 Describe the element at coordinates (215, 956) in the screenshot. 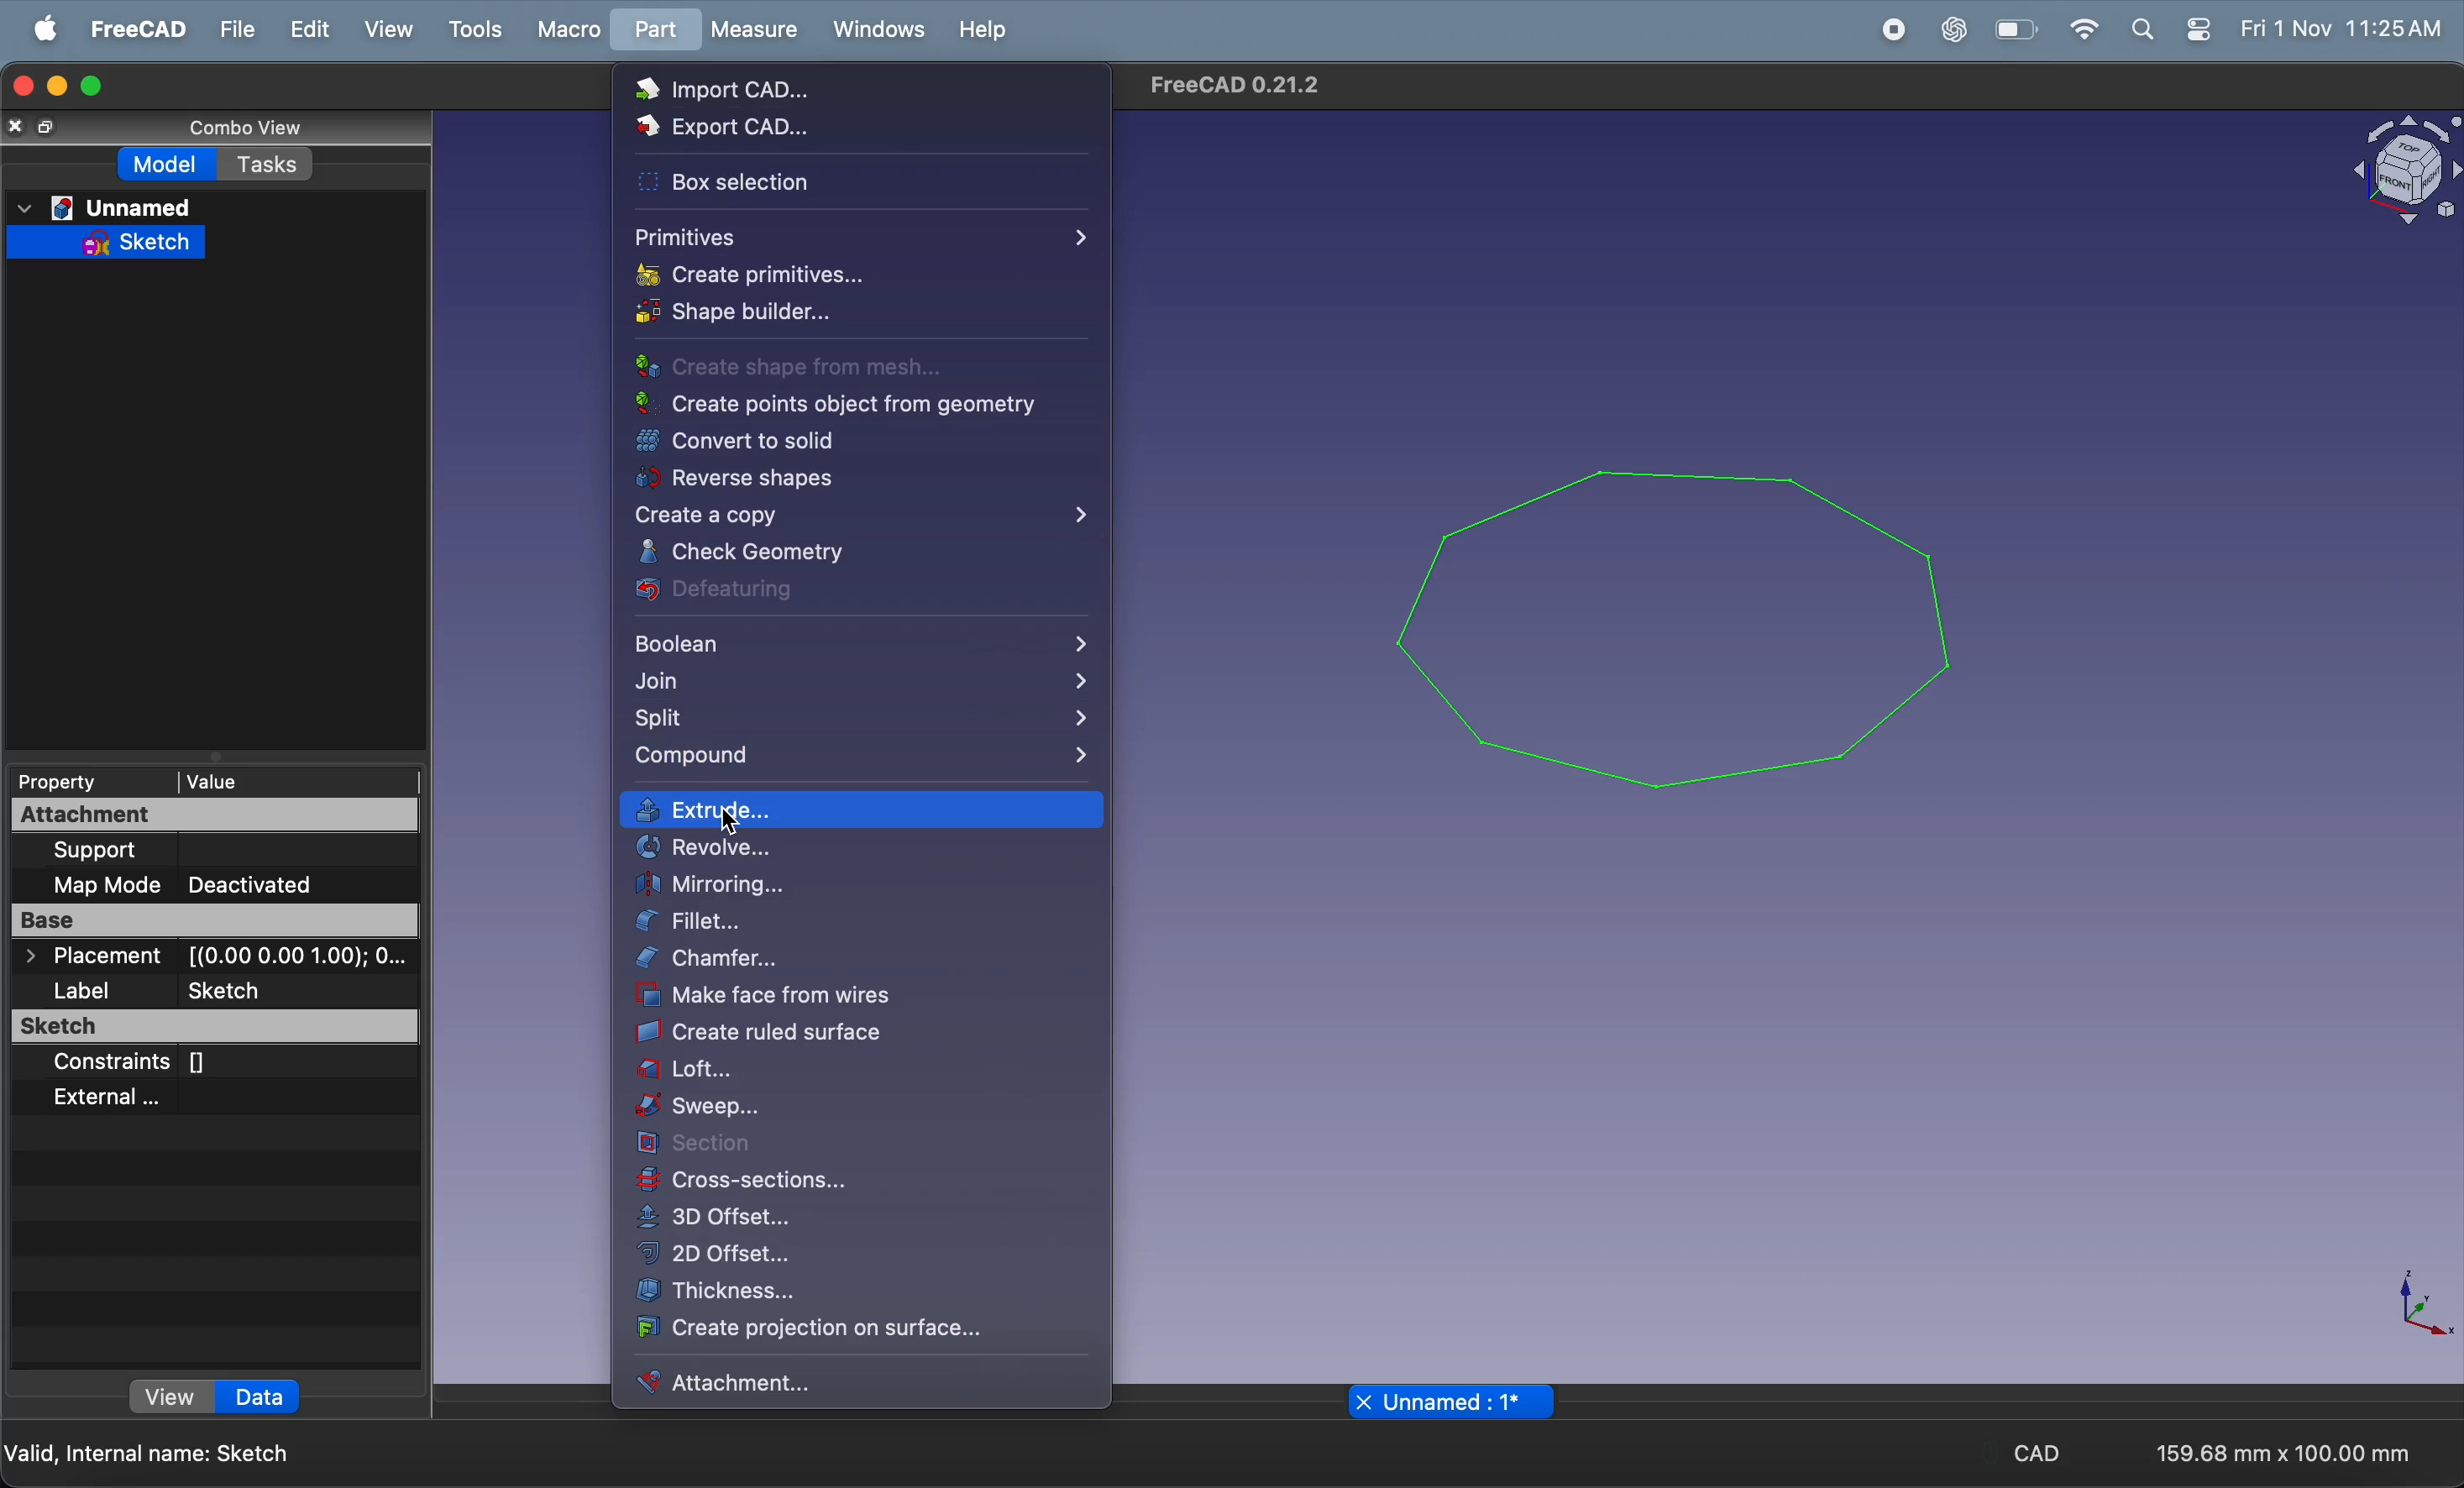

I see `Placement [(0.00 0.00 1.00); O...` at that location.